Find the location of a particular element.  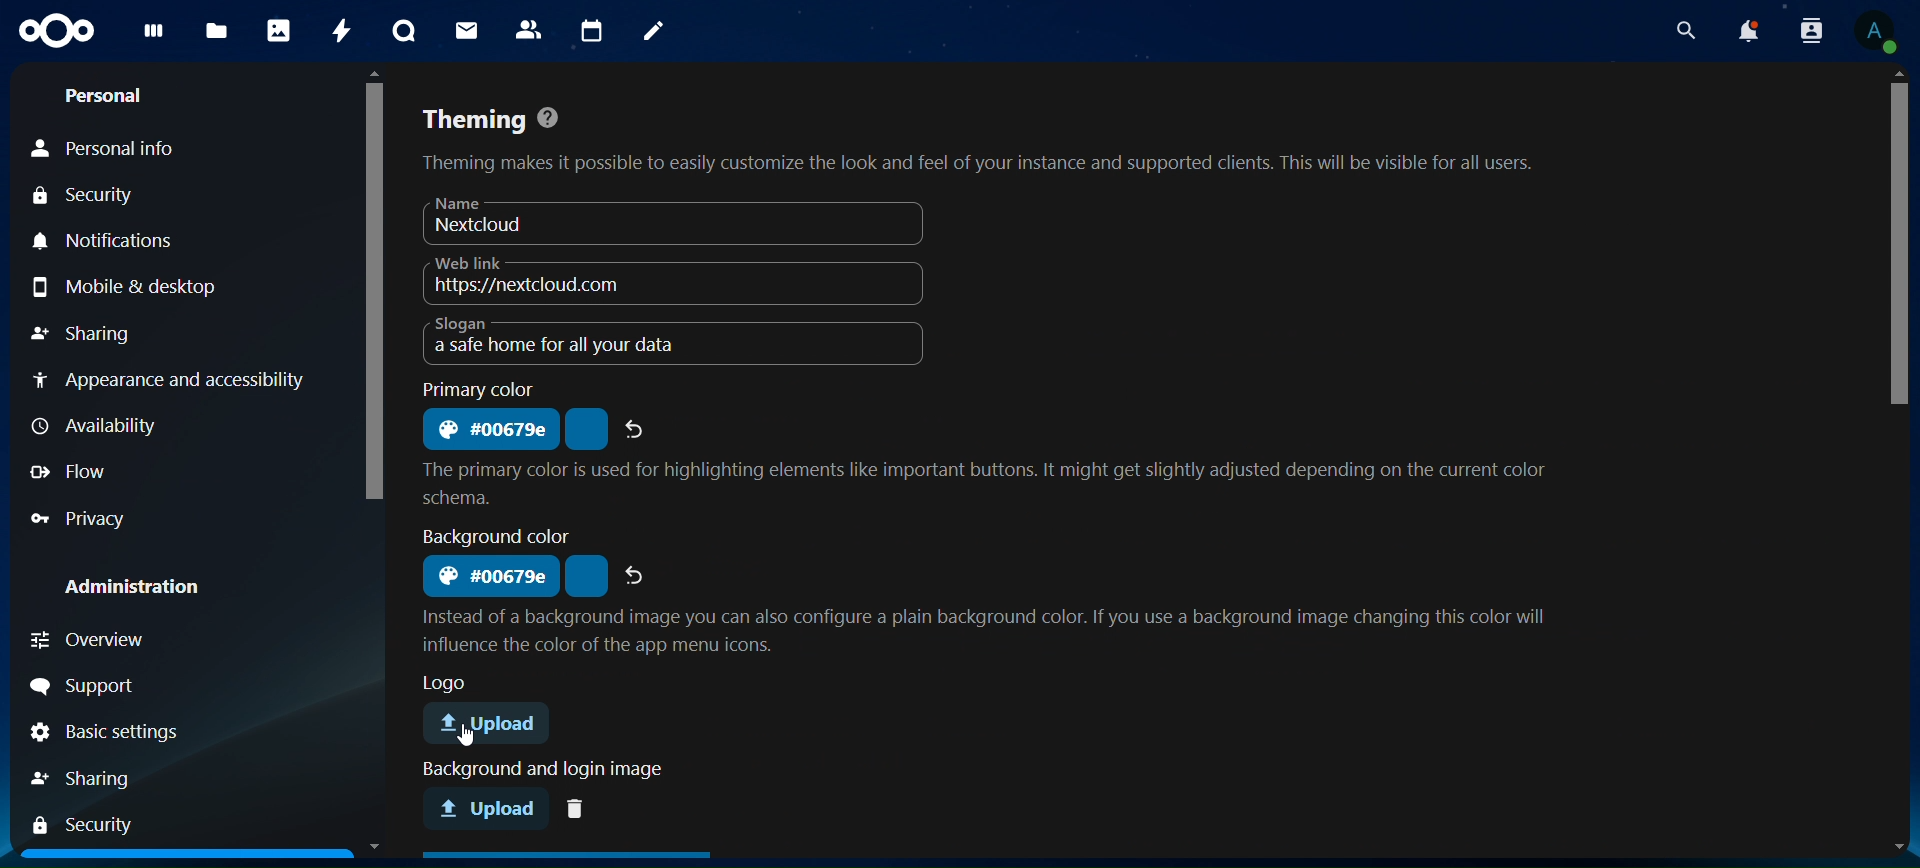

mobile & desktop is located at coordinates (154, 286).